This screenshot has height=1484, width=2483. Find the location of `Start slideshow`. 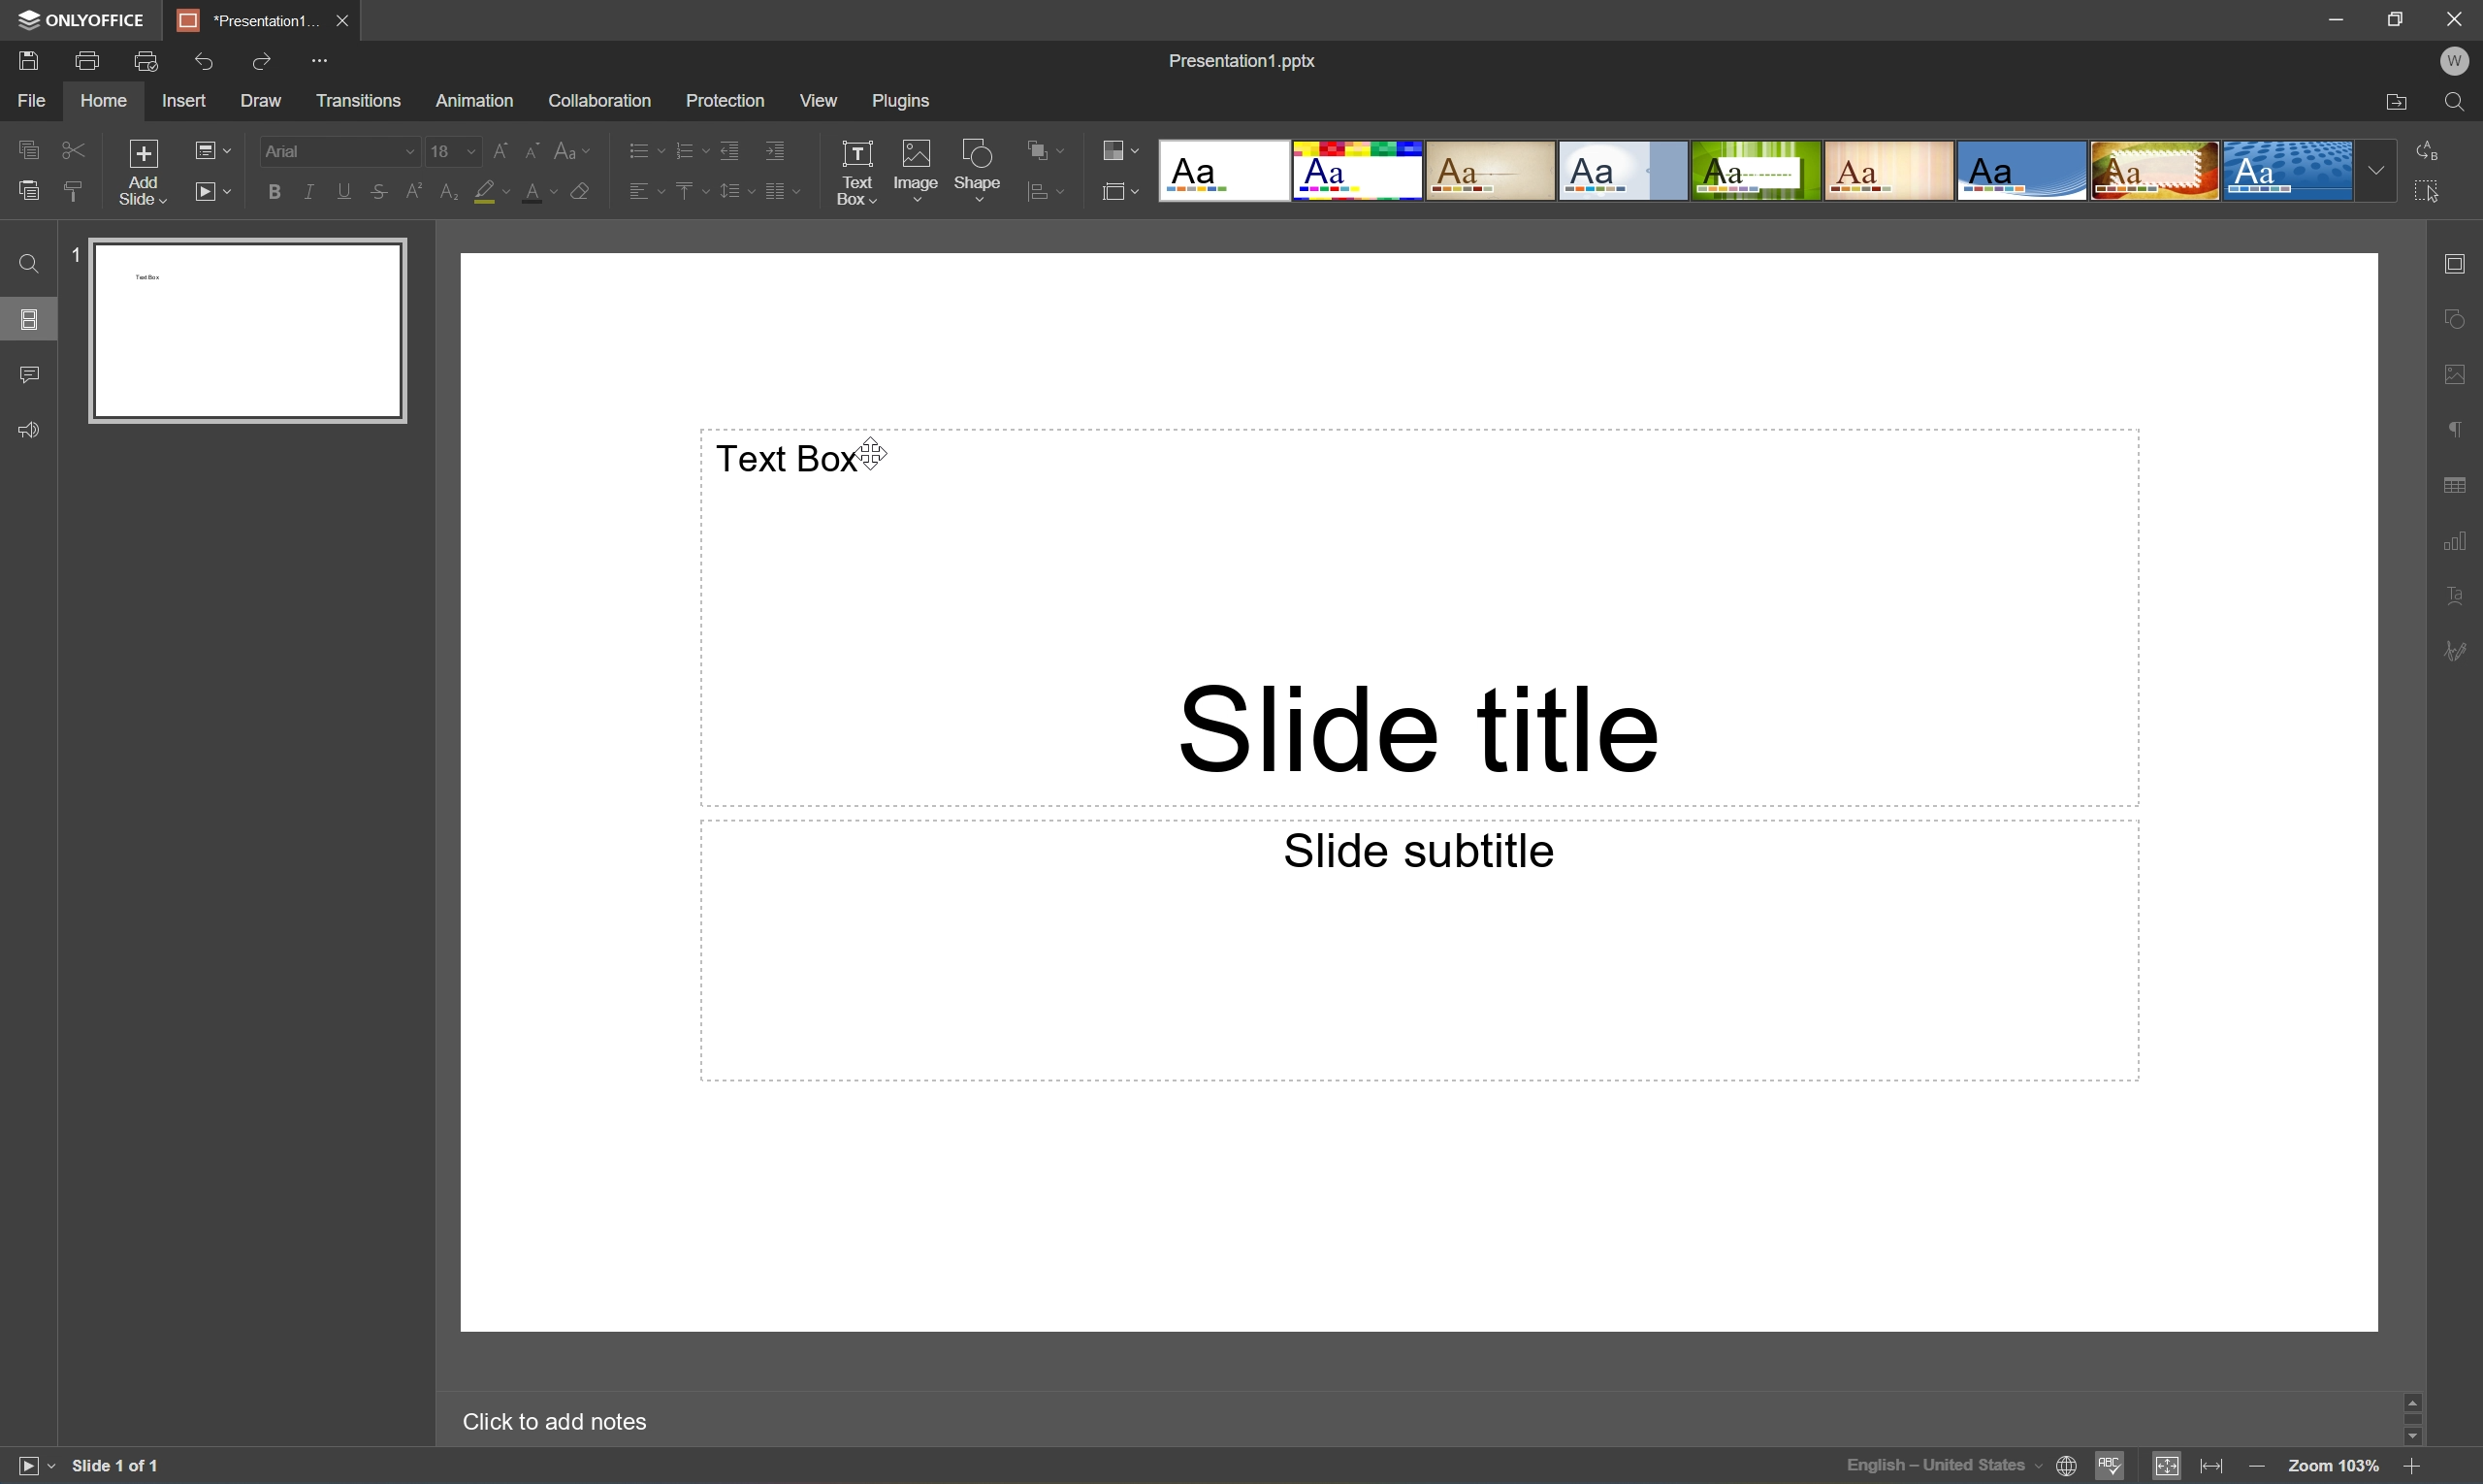

Start slideshow is located at coordinates (28, 1466).